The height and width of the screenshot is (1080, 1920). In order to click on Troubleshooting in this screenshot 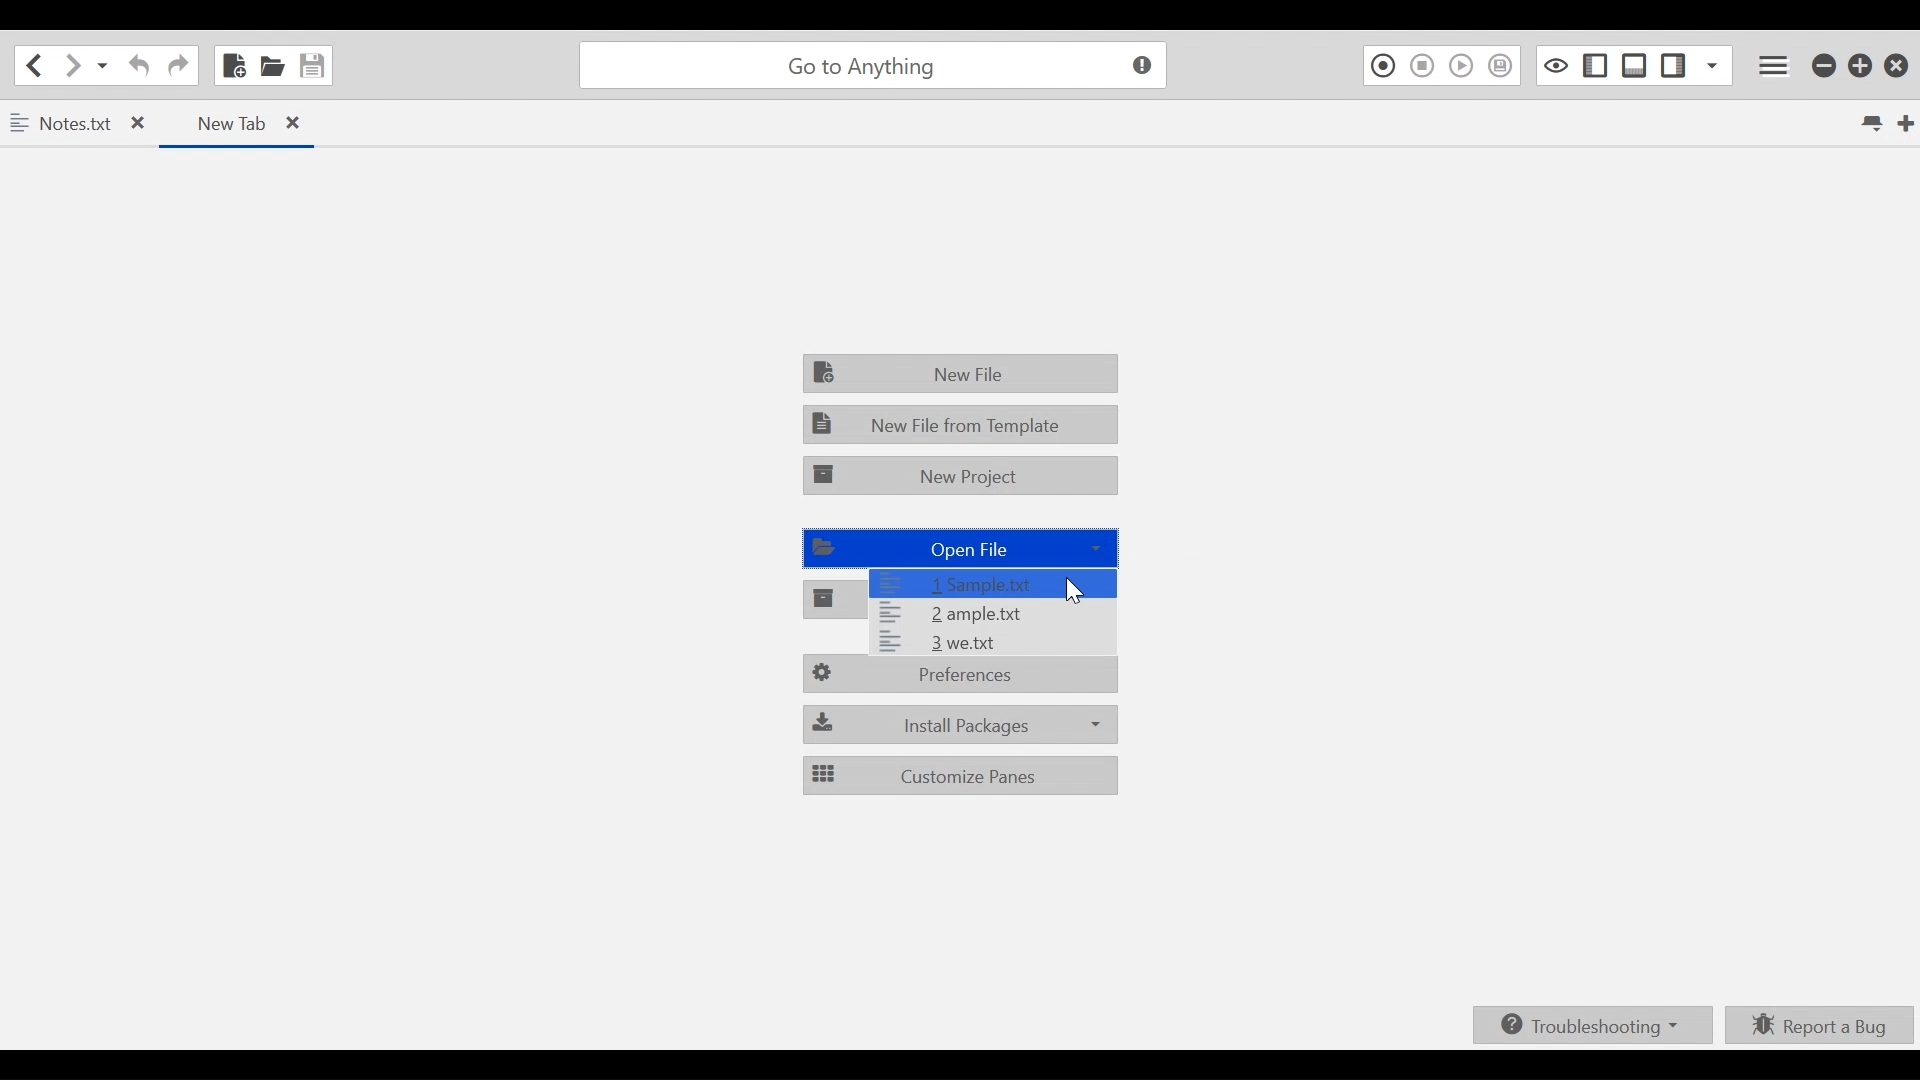, I will do `click(1591, 1024)`.